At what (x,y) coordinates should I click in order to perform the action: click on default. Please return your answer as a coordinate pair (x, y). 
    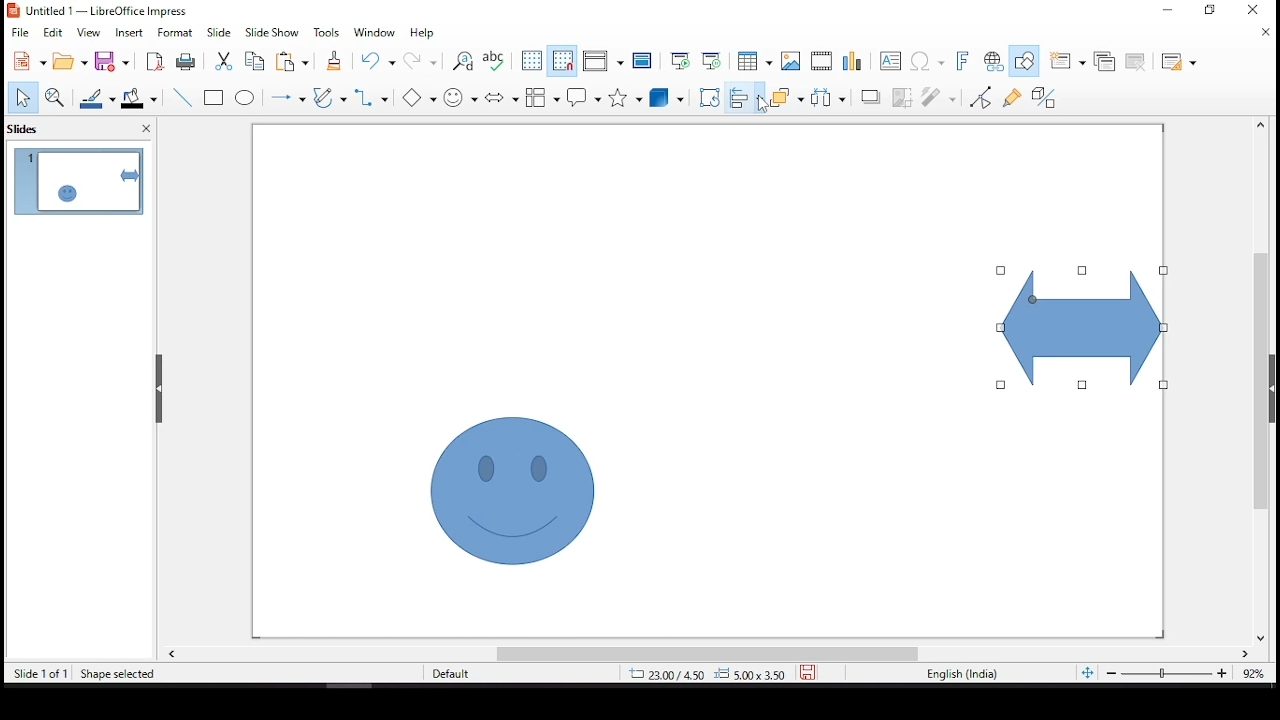
    Looking at the image, I should click on (468, 674).